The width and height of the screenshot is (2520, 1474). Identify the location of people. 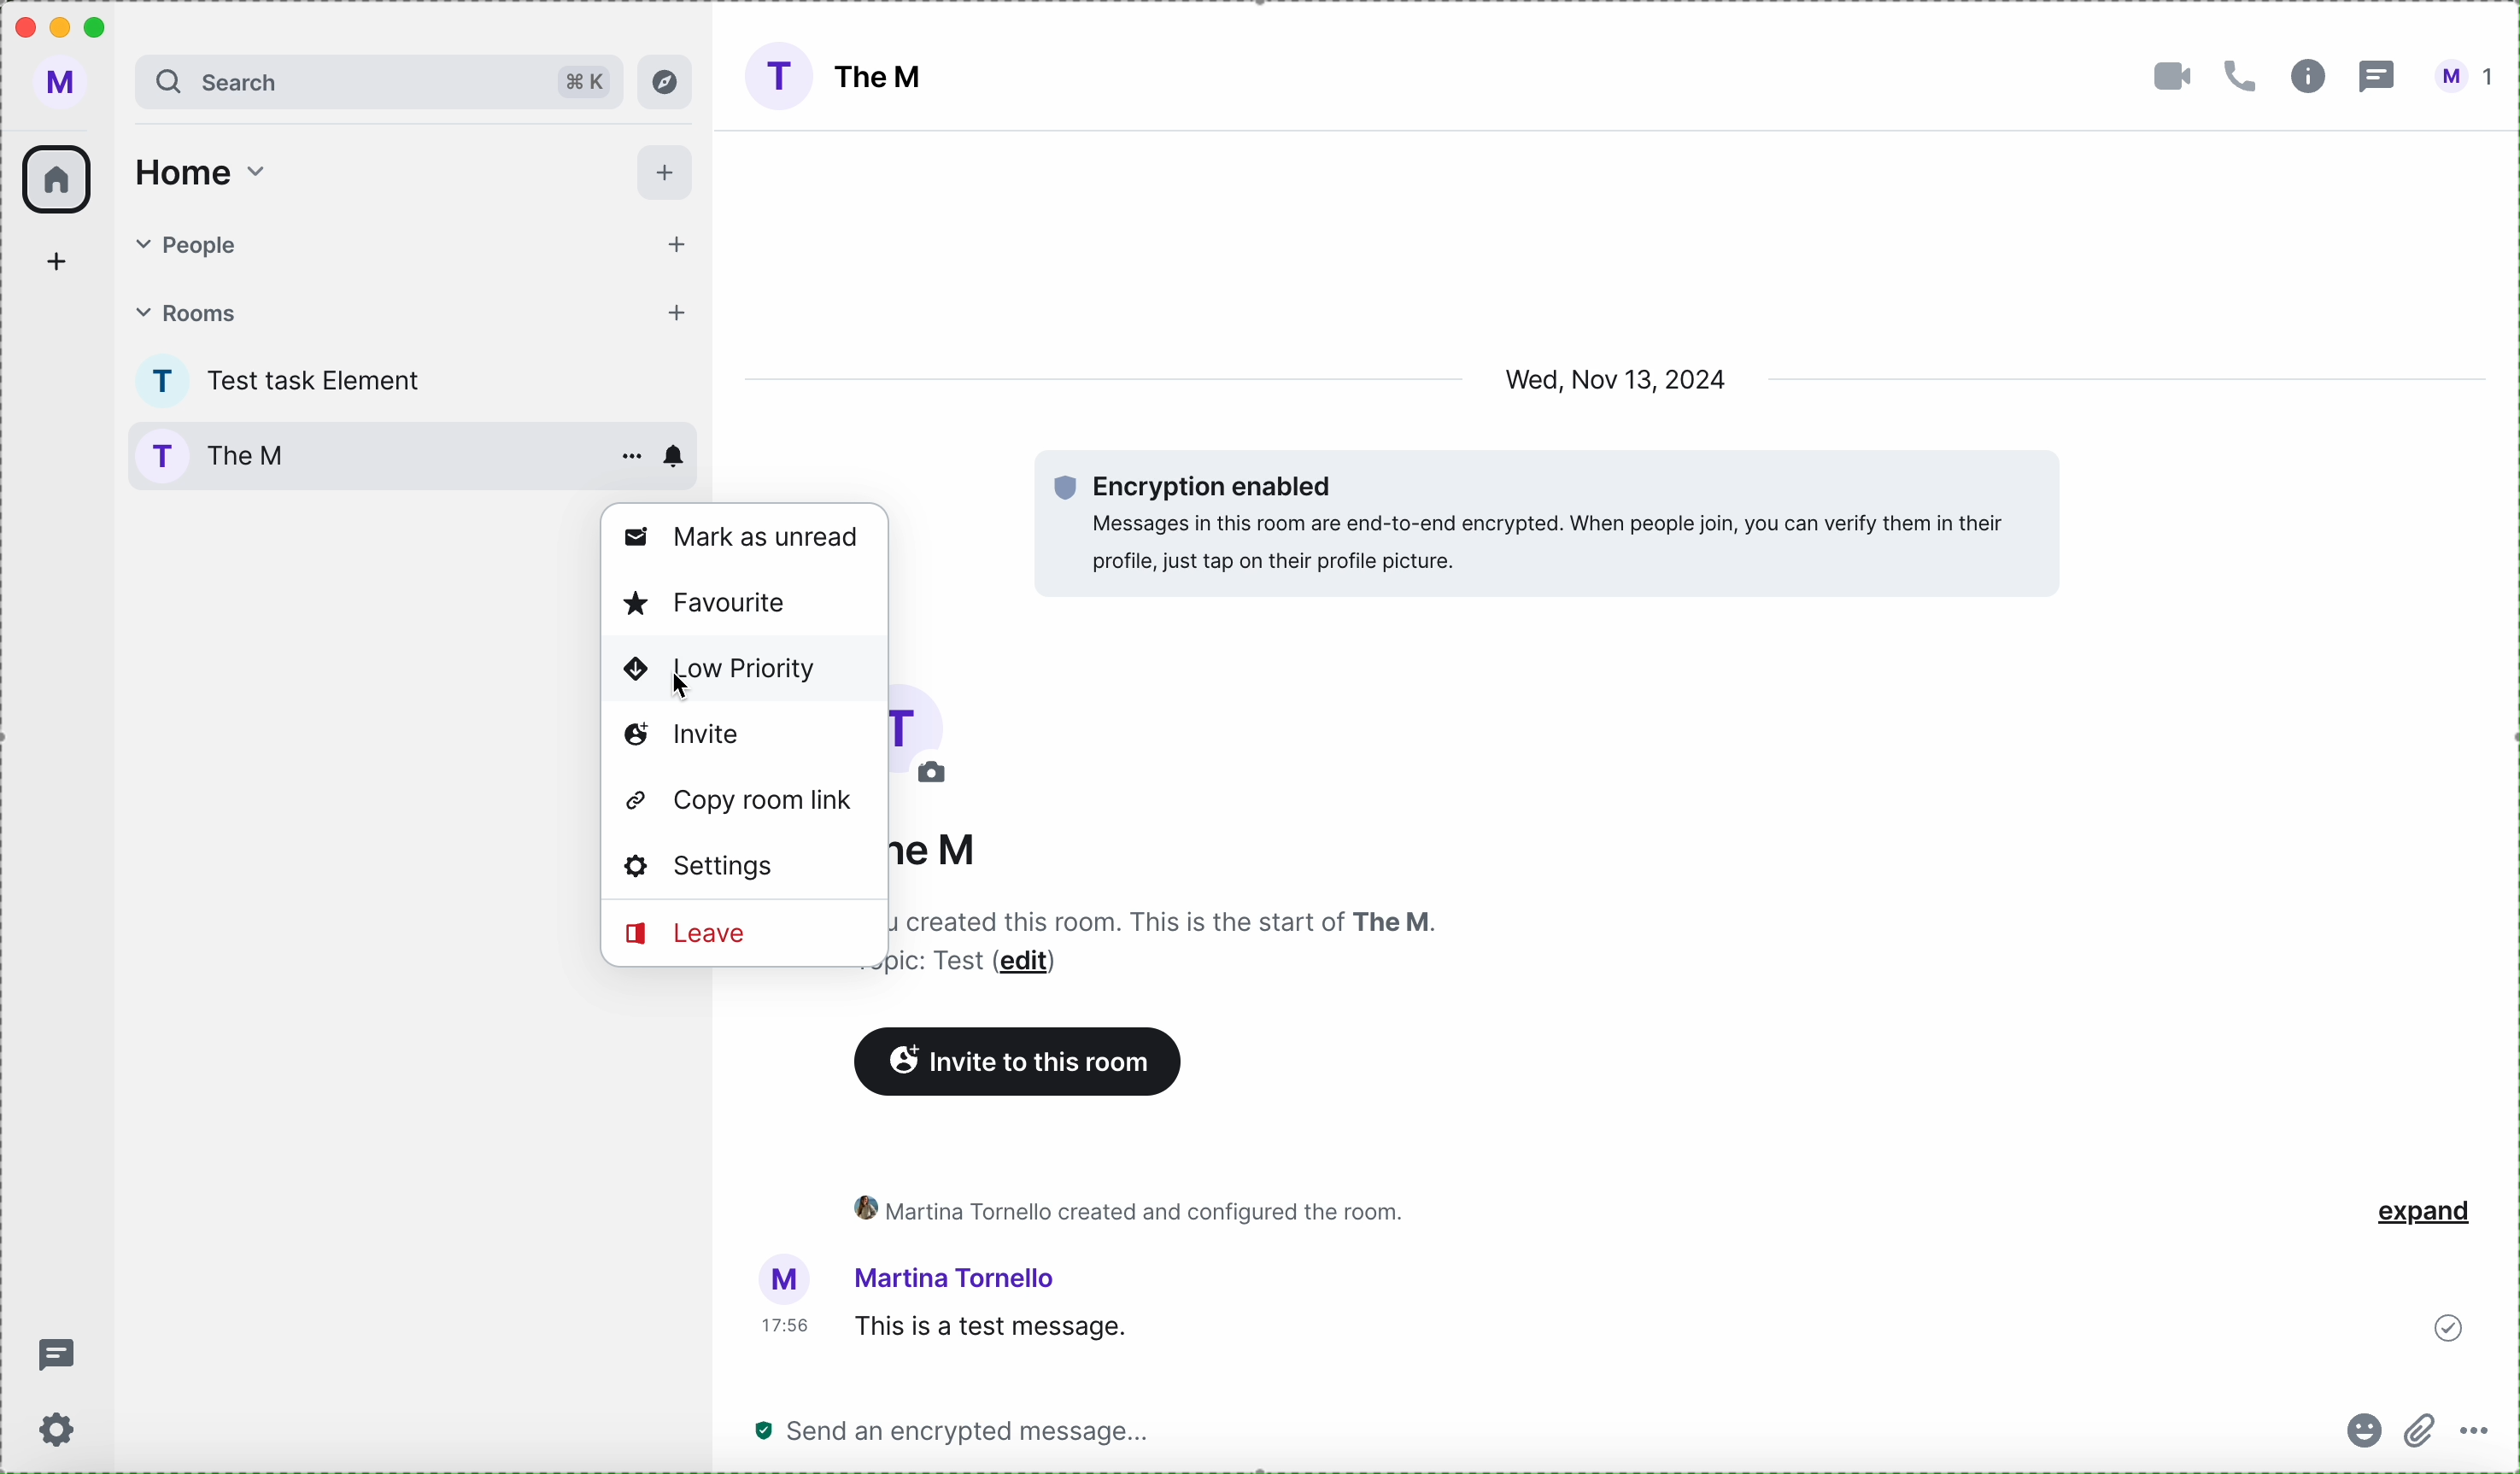
(375, 248).